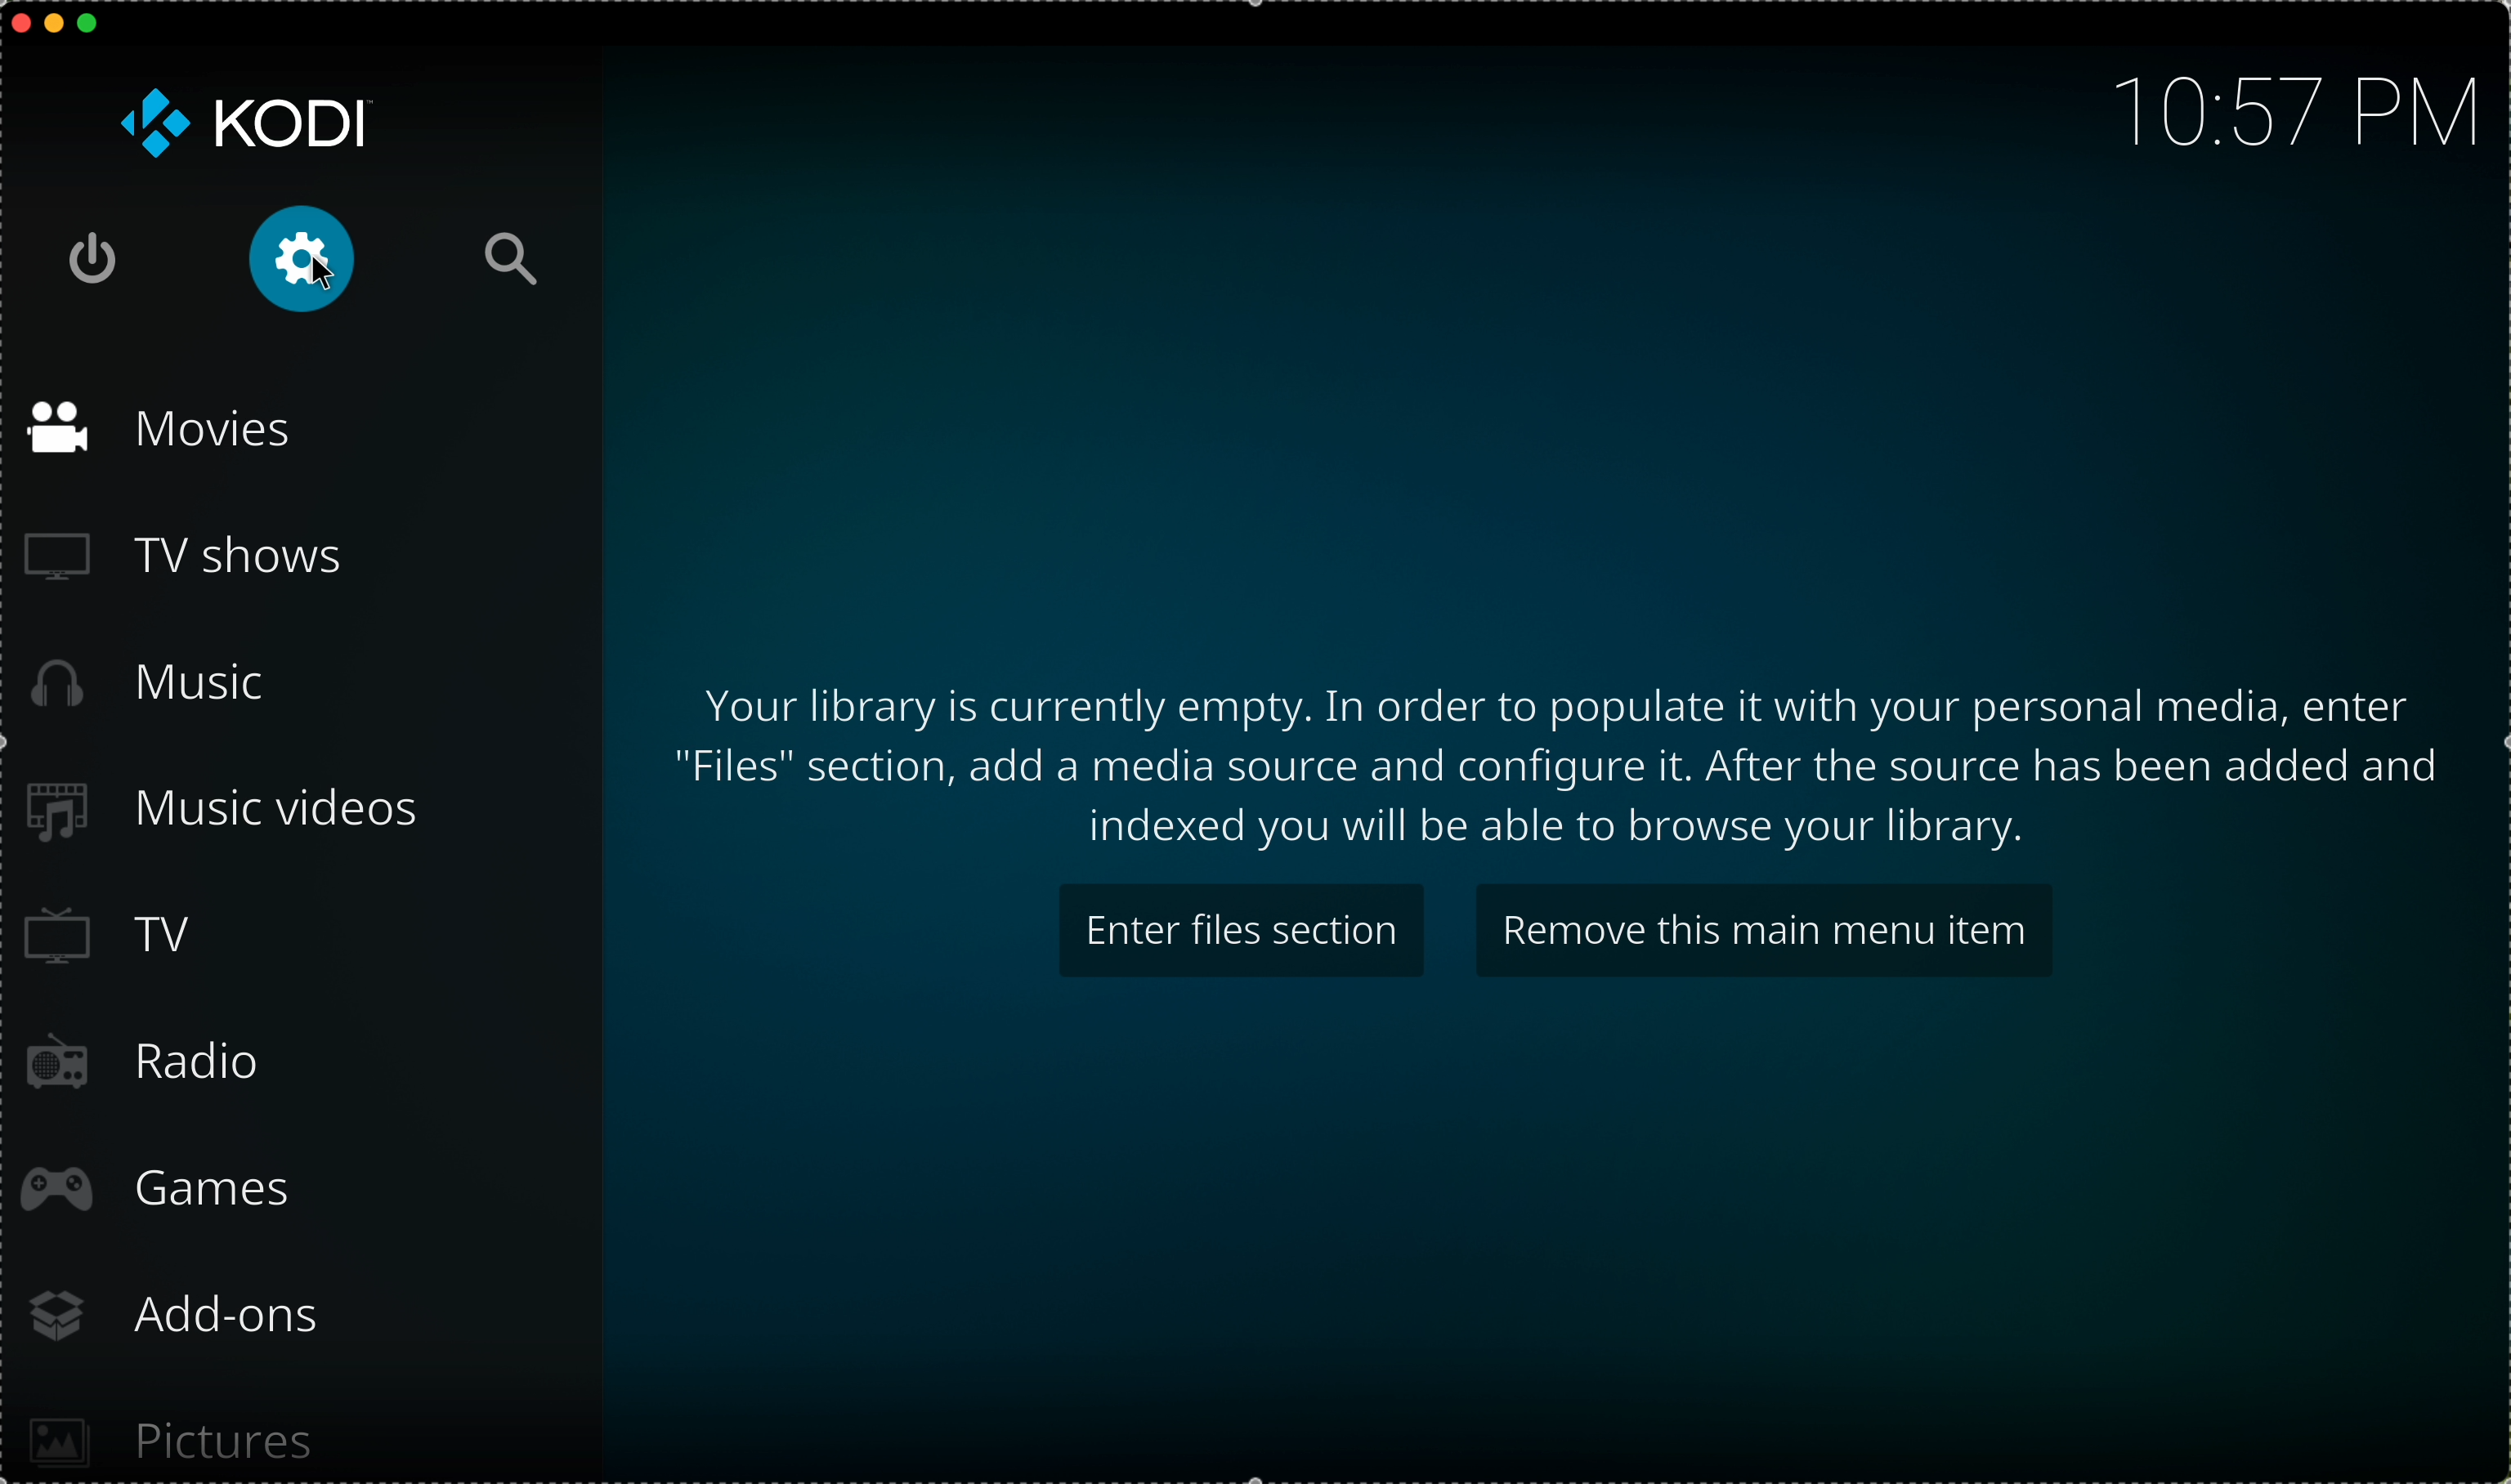 This screenshot has height=1484, width=2511. Describe the element at coordinates (165, 431) in the screenshot. I see `movies` at that location.